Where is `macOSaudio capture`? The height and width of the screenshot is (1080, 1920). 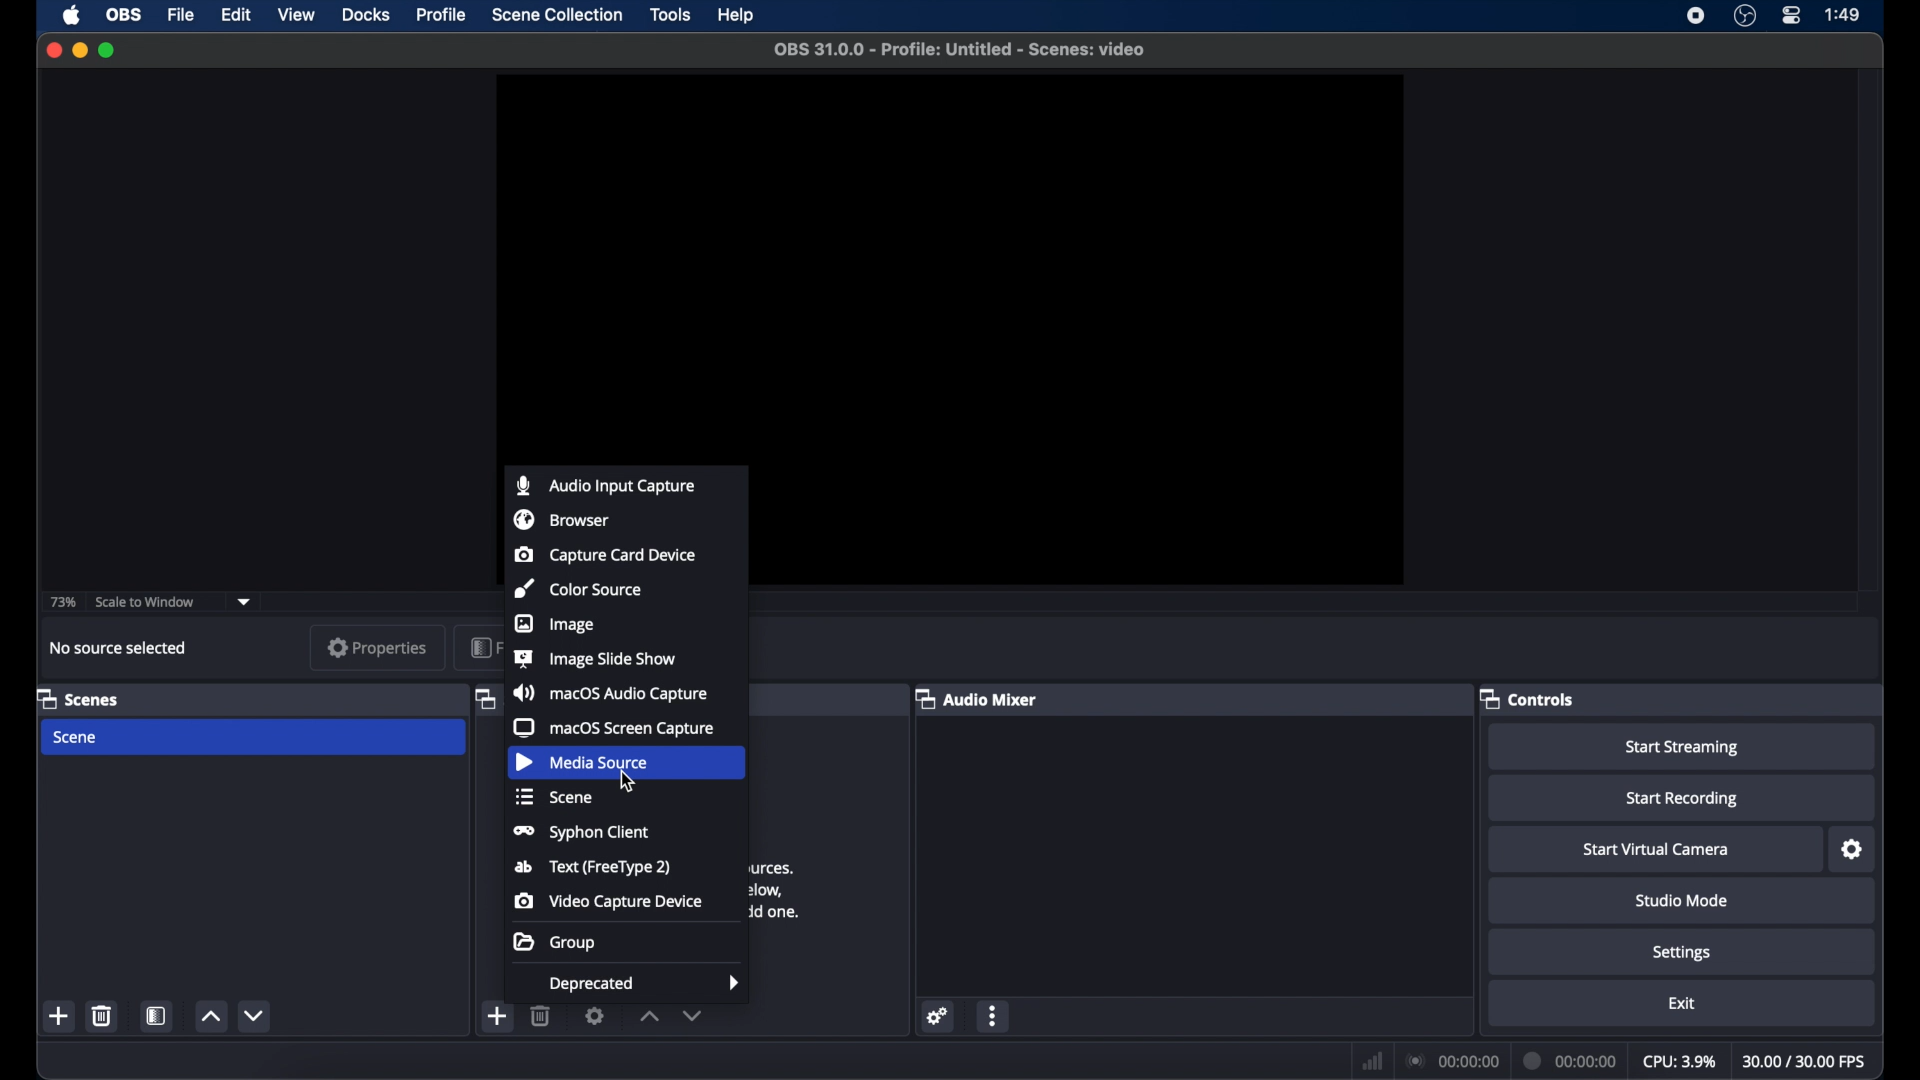 macOSaudio capture is located at coordinates (610, 692).